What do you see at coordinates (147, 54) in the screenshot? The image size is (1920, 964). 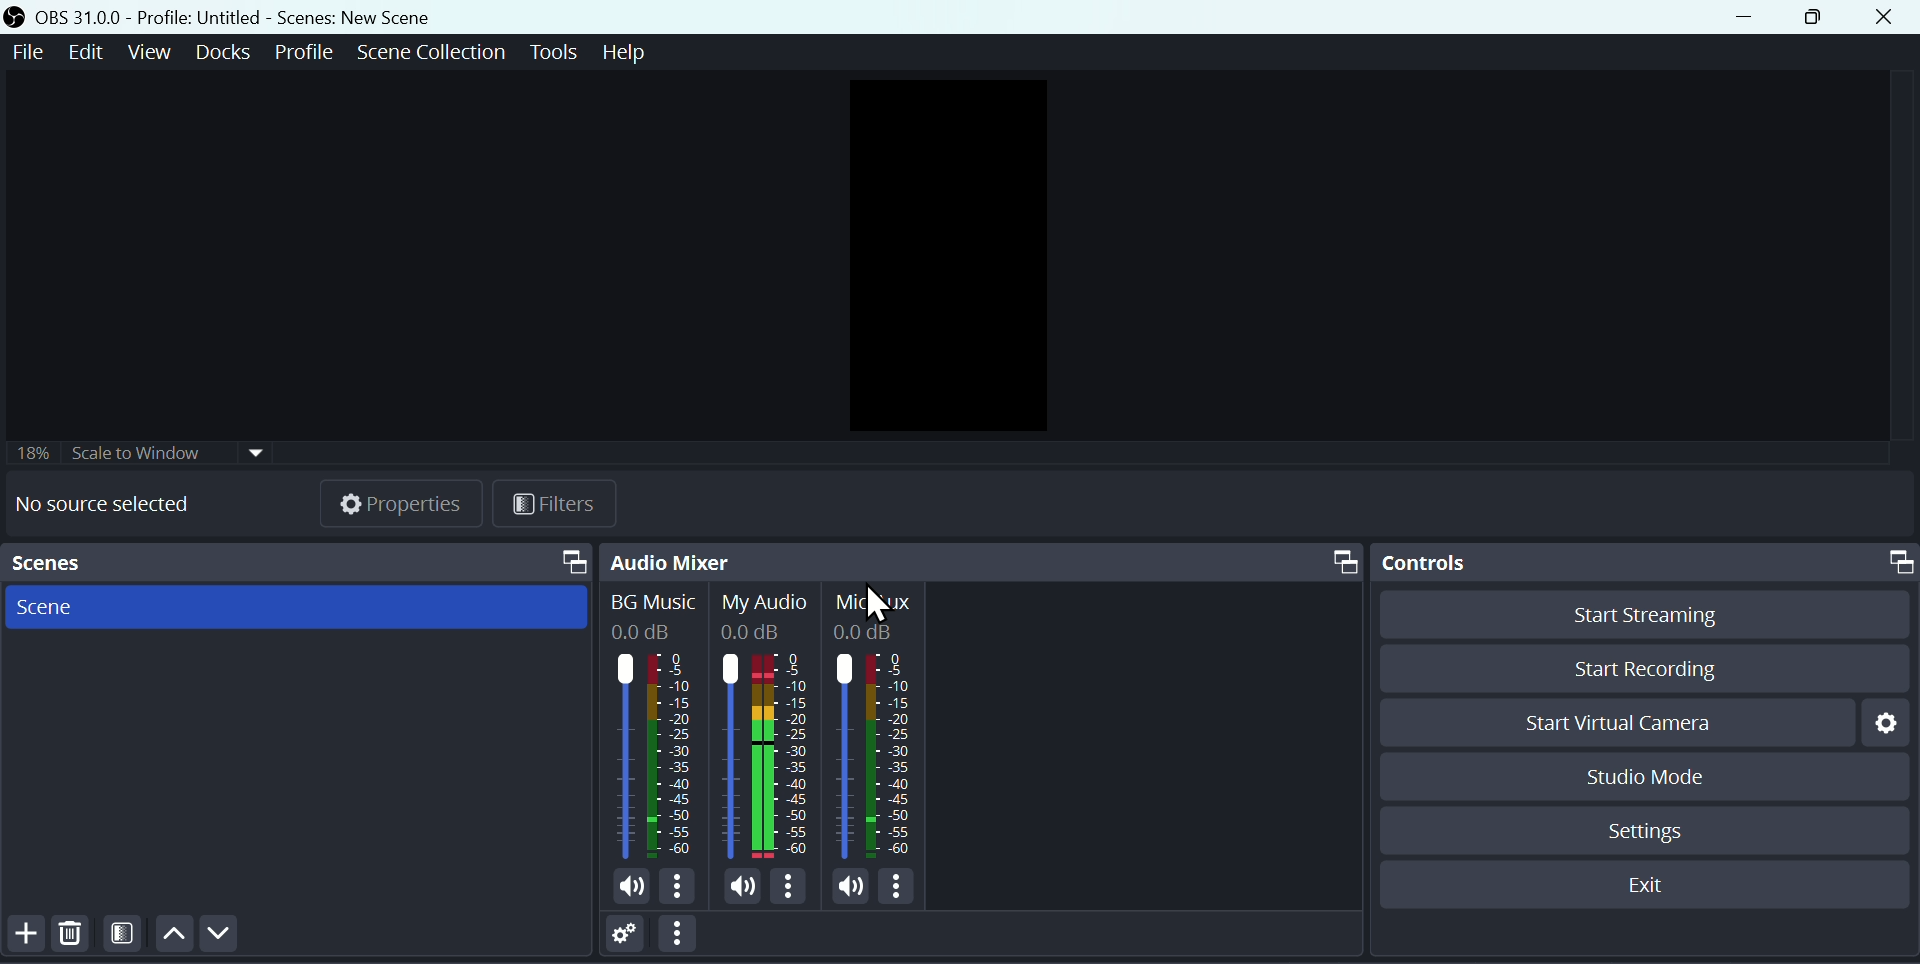 I see `View` at bounding box center [147, 54].